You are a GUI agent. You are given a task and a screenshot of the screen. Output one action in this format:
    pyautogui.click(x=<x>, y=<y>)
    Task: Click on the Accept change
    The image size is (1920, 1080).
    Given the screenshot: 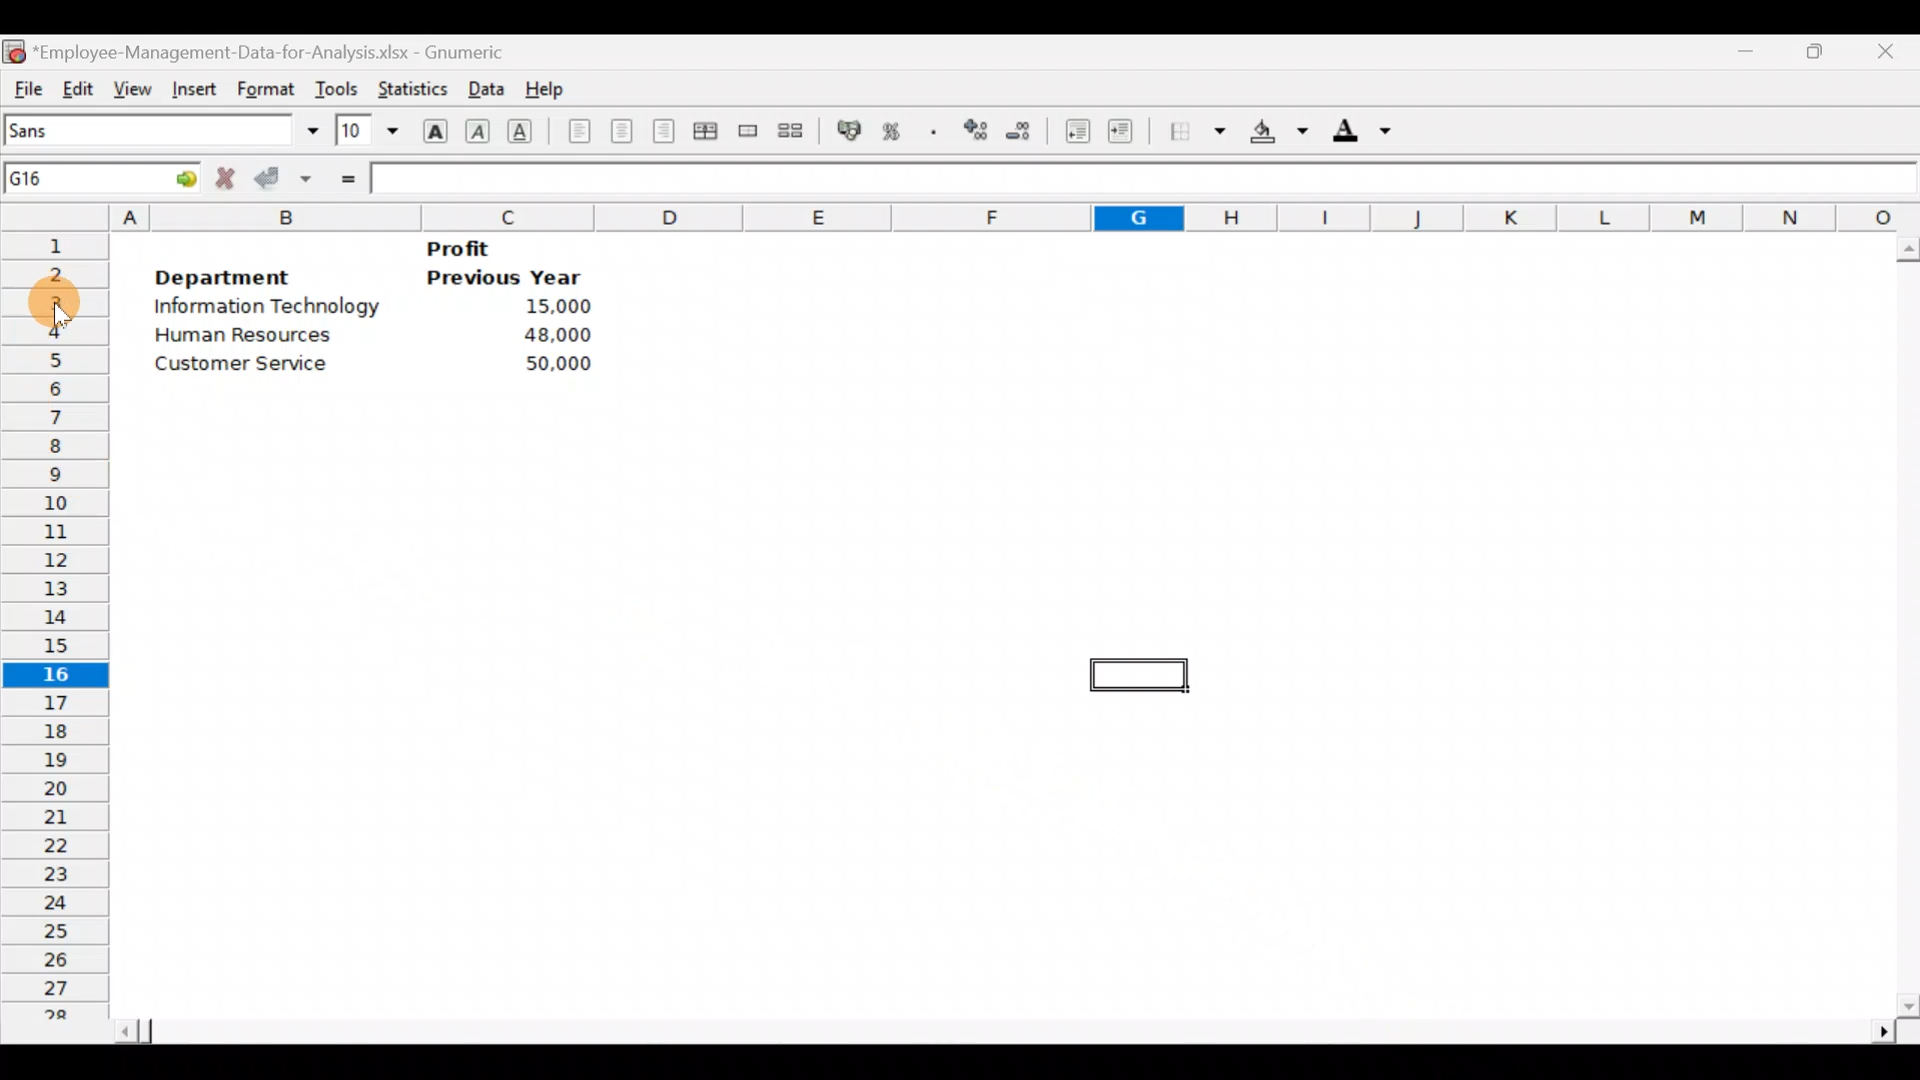 What is the action you would take?
    pyautogui.click(x=286, y=177)
    